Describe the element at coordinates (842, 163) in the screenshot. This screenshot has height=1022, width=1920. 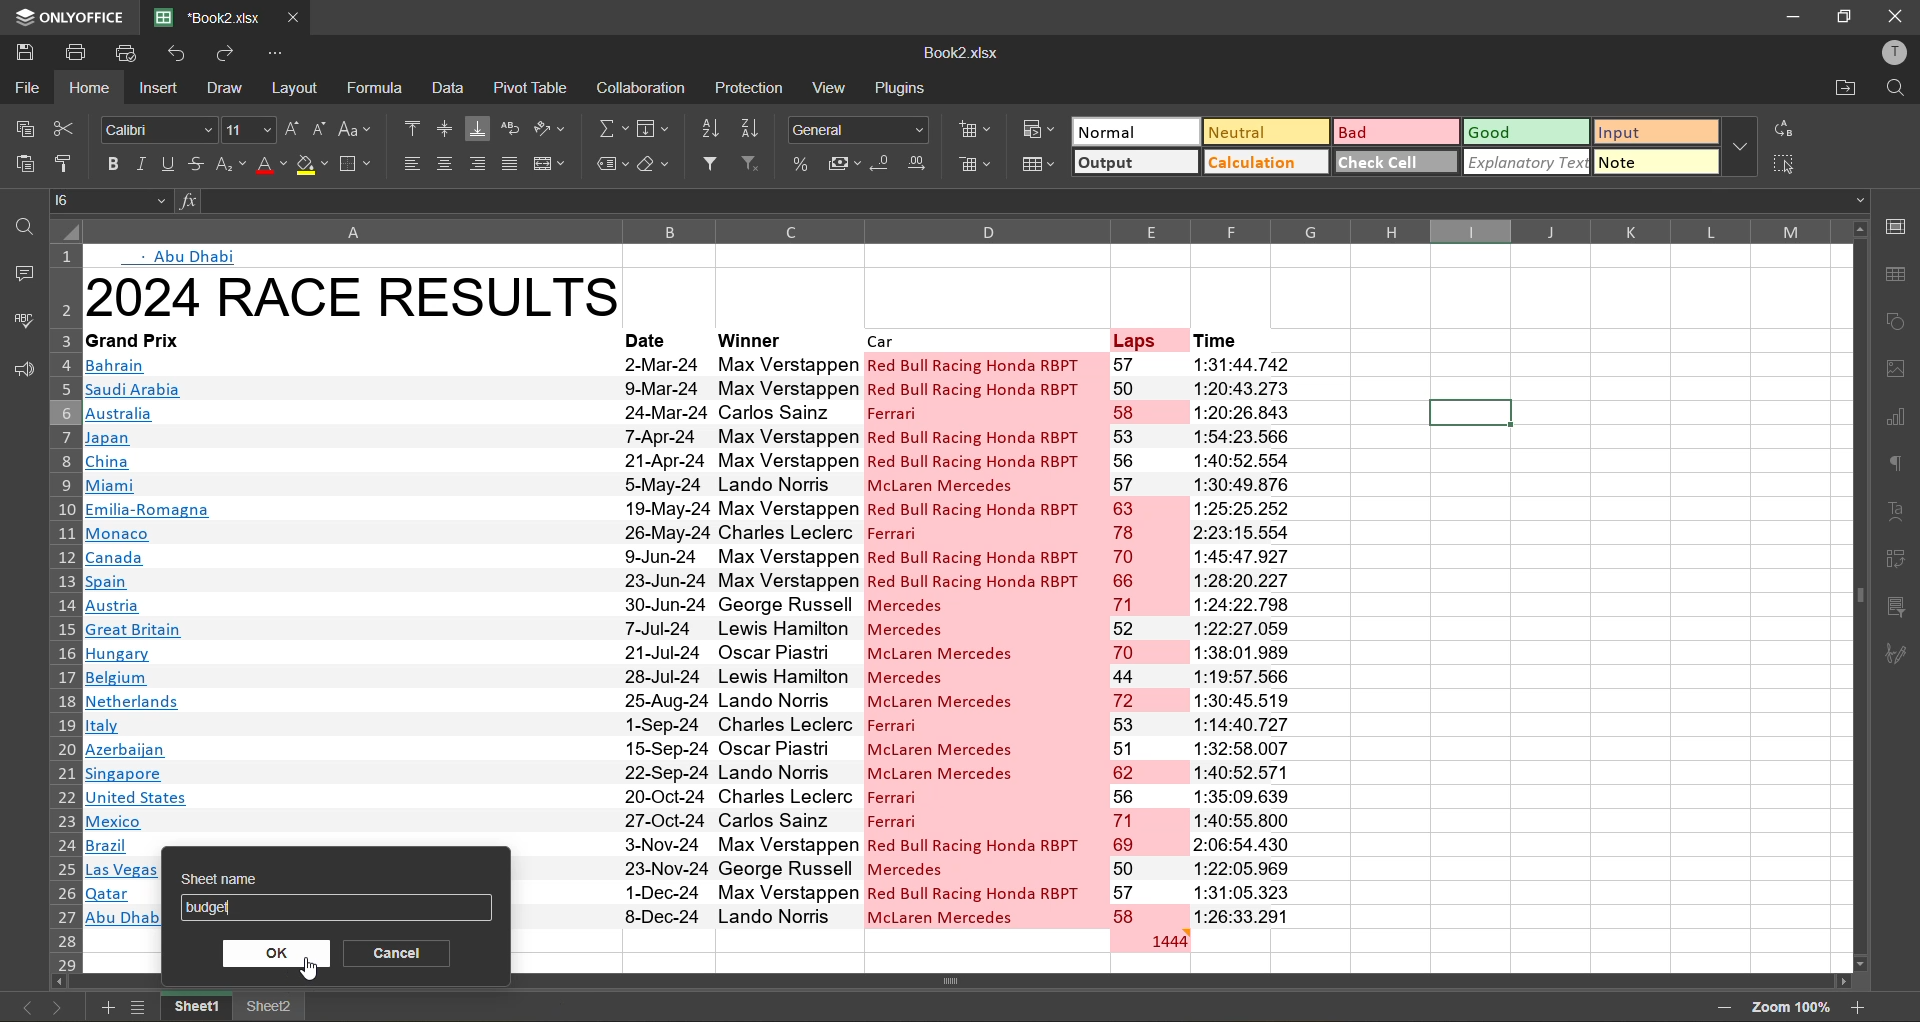
I see `accounting` at that location.